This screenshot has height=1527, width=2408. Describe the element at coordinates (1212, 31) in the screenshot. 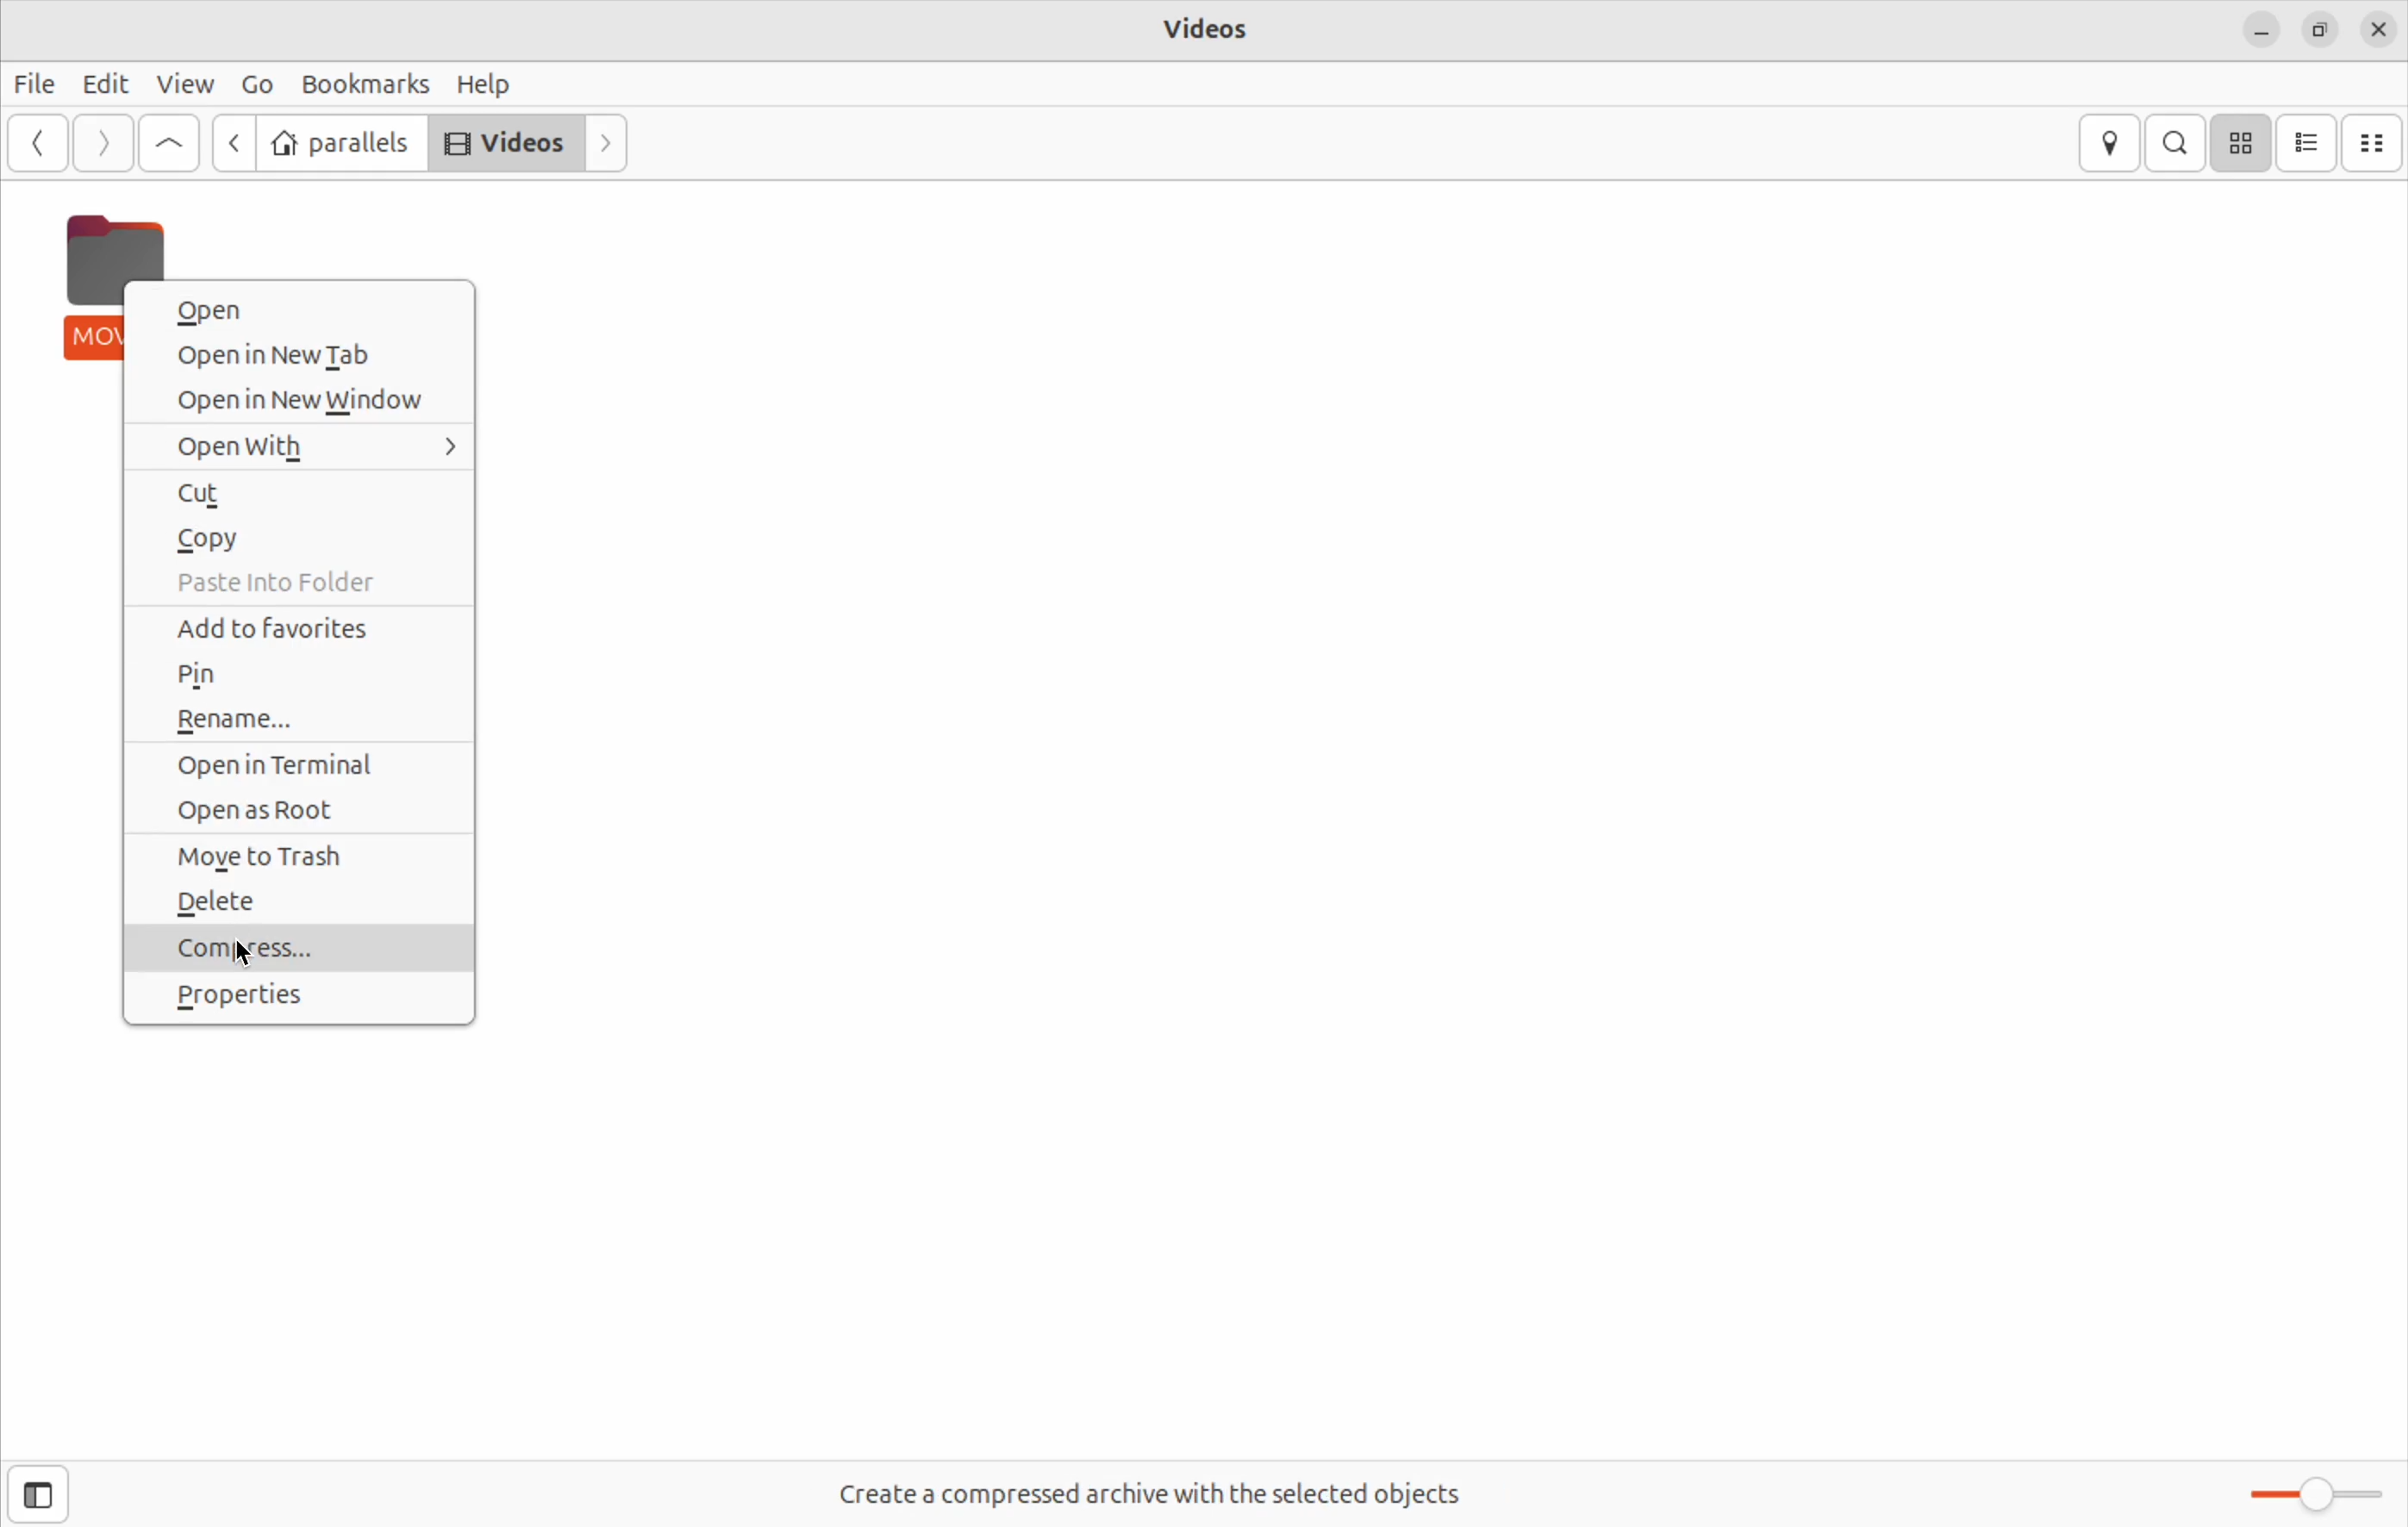

I see `videos` at that location.